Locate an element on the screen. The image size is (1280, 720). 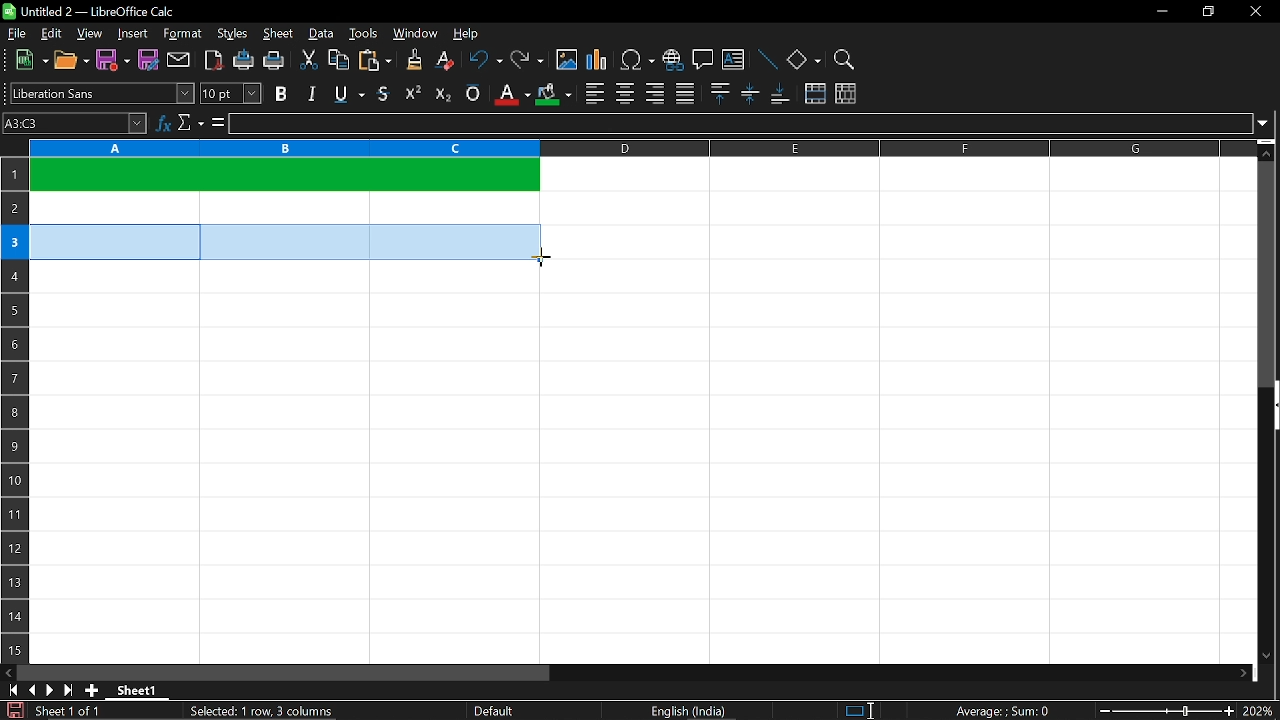
save is located at coordinates (113, 61).